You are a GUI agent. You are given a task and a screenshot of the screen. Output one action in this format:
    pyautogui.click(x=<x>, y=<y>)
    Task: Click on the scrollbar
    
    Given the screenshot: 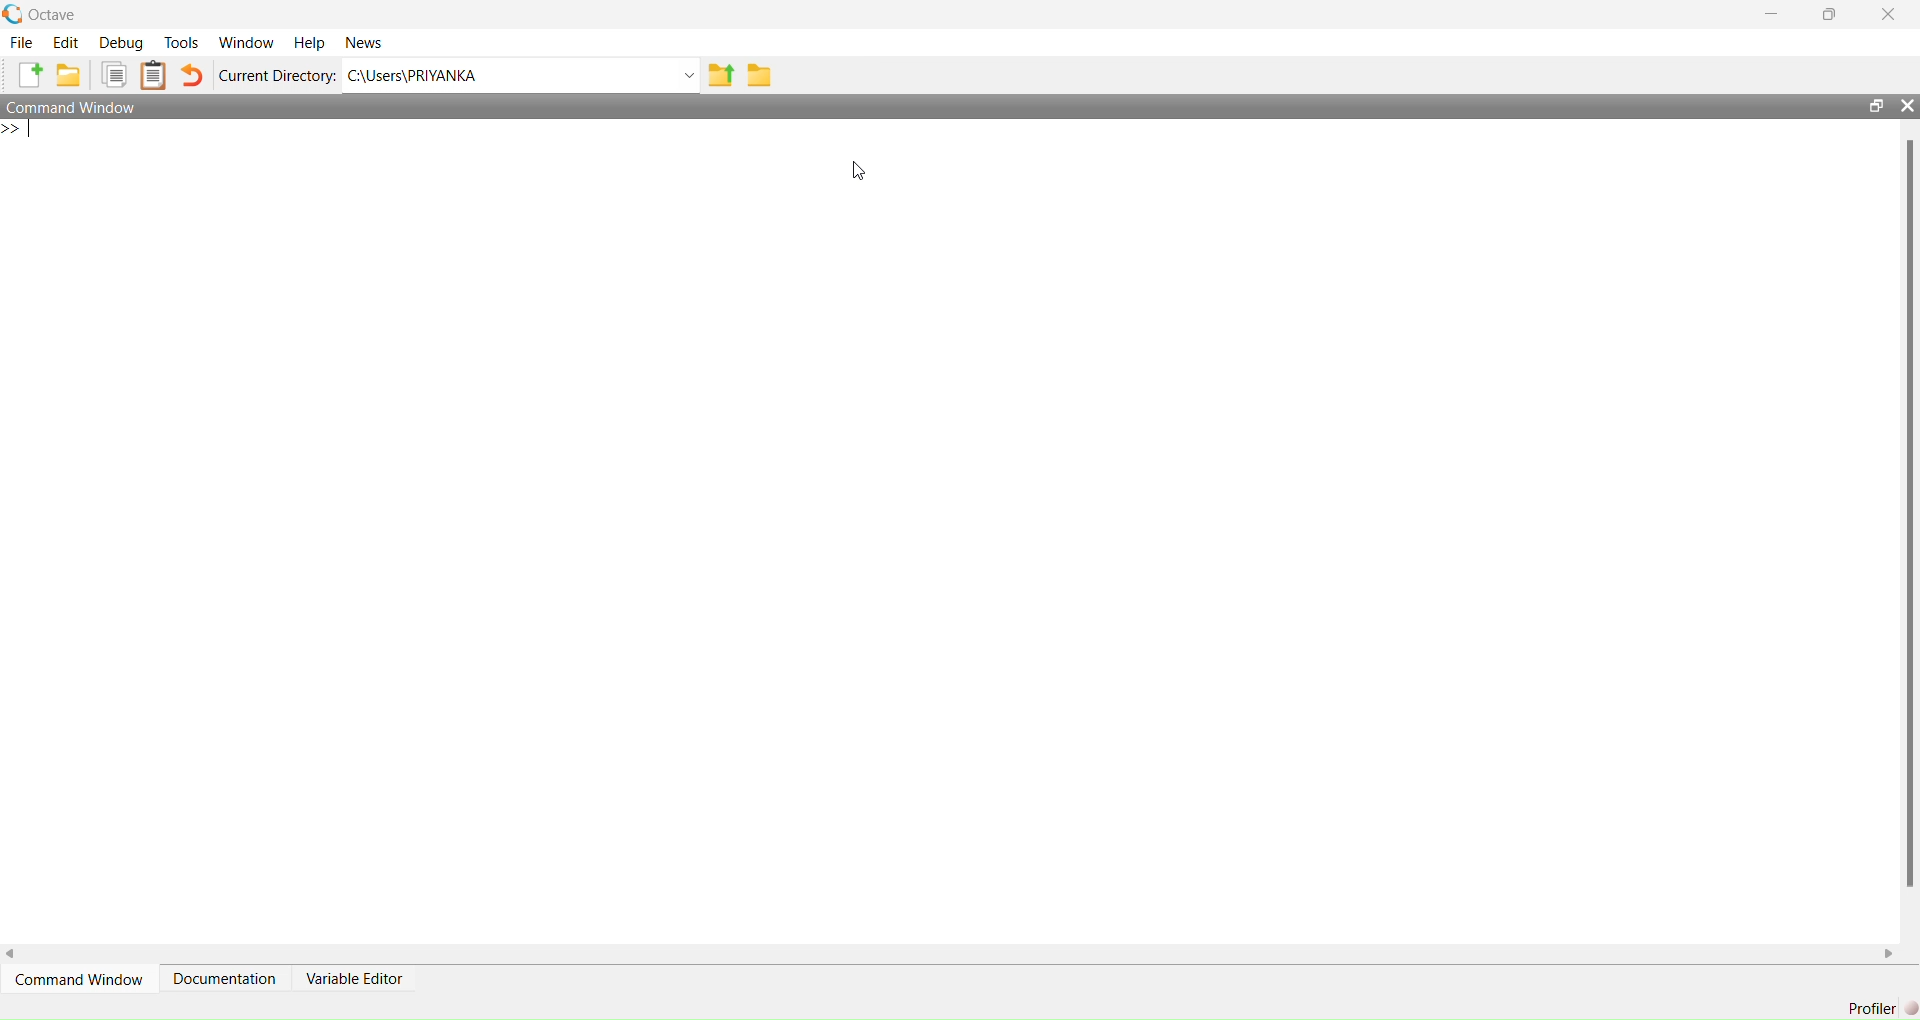 What is the action you would take?
    pyautogui.click(x=1910, y=512)
    